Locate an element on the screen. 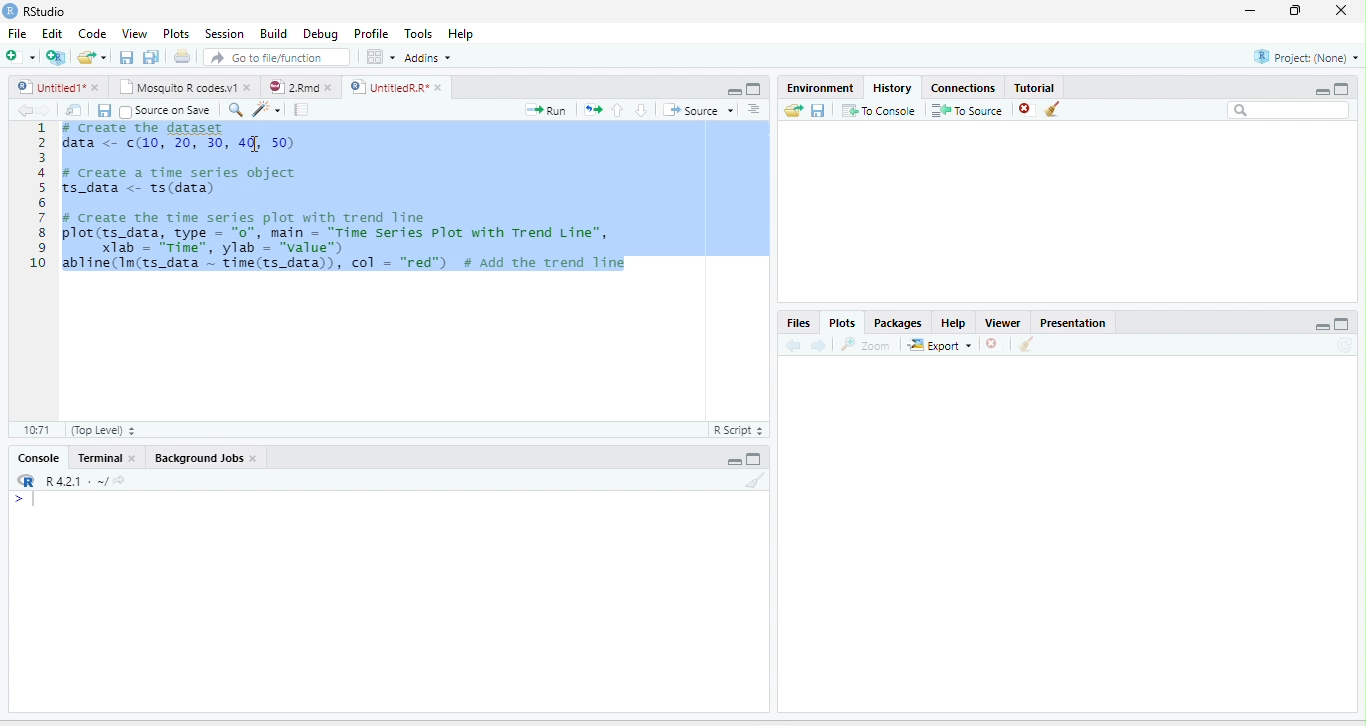 Image resolution: width=1366 pixels, height=726 pixels. To Console is located at coordinates (878, 110).